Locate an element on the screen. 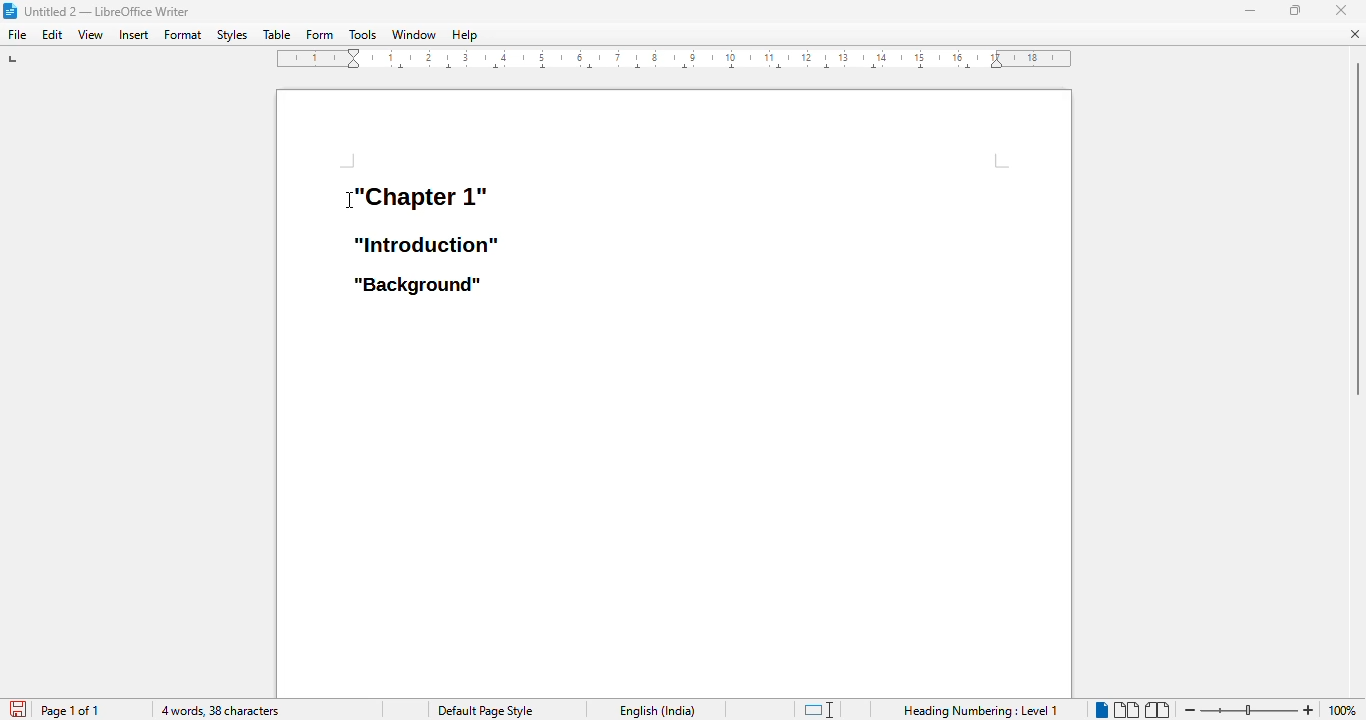  book view is located at coordinates (1157, 710).